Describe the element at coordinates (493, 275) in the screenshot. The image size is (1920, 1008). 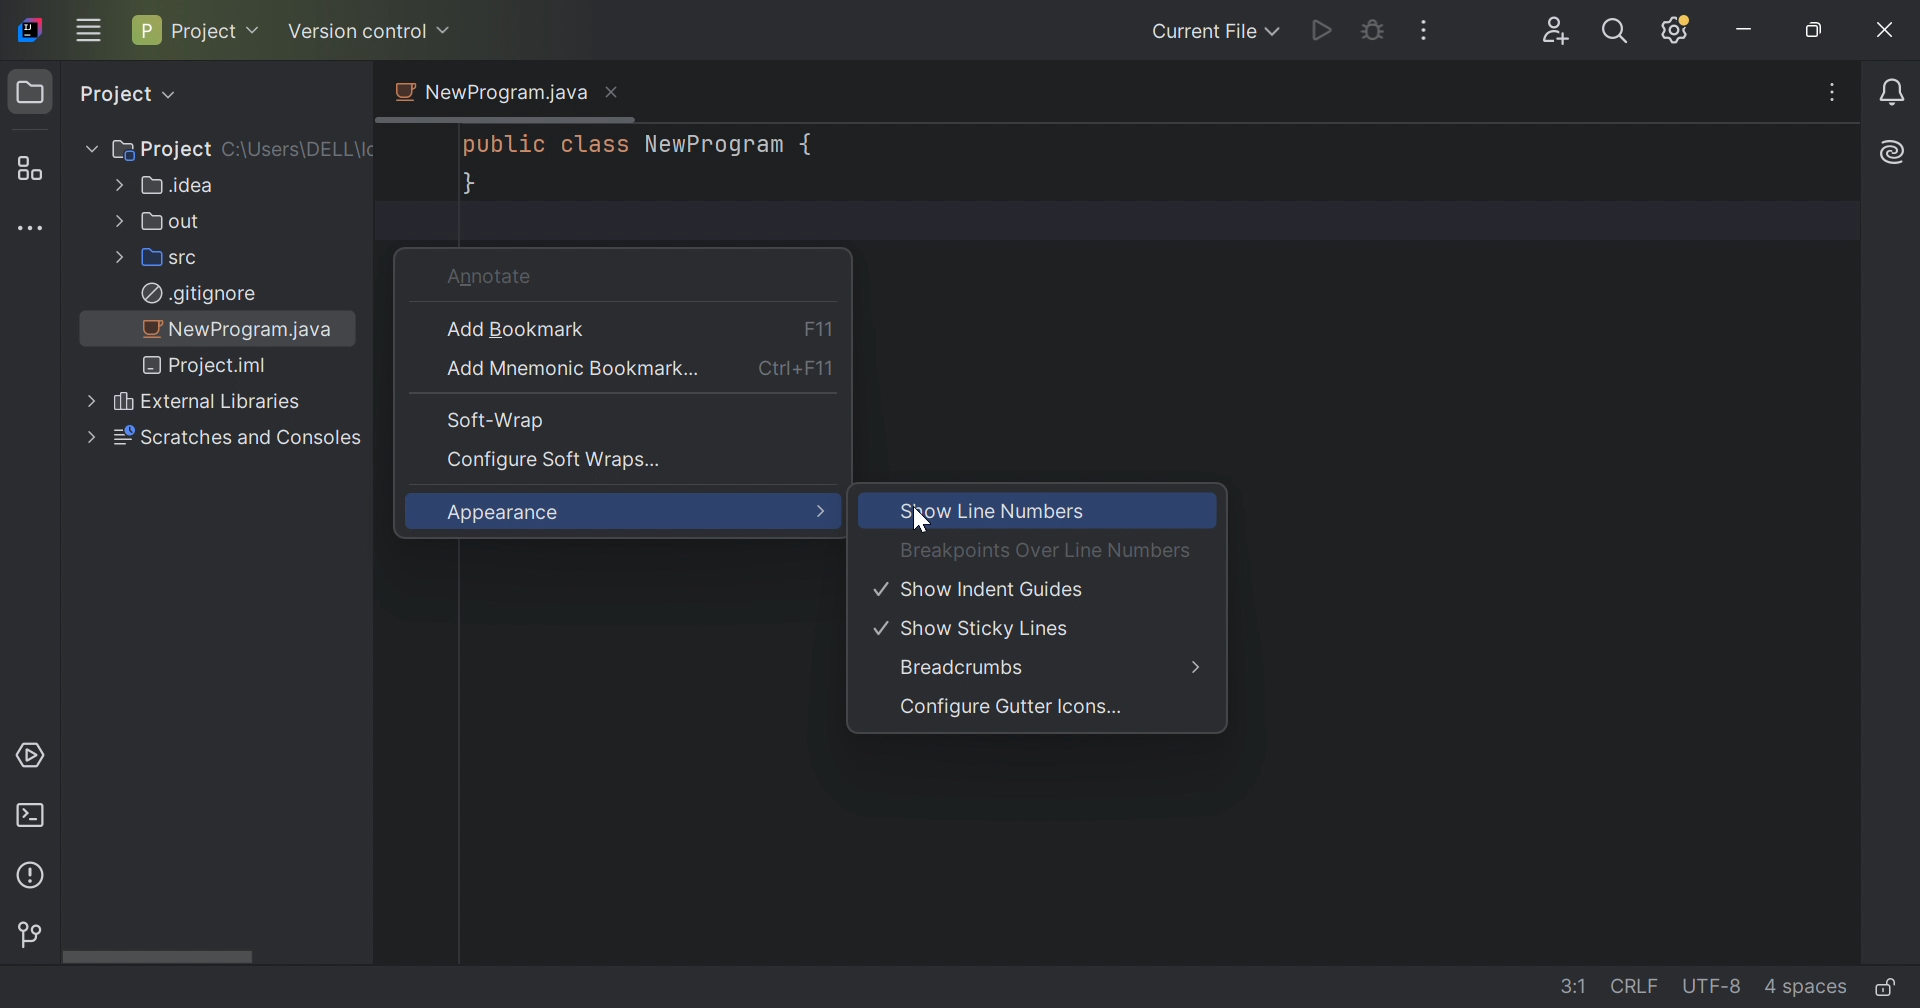
I see `Annotate` at that location.